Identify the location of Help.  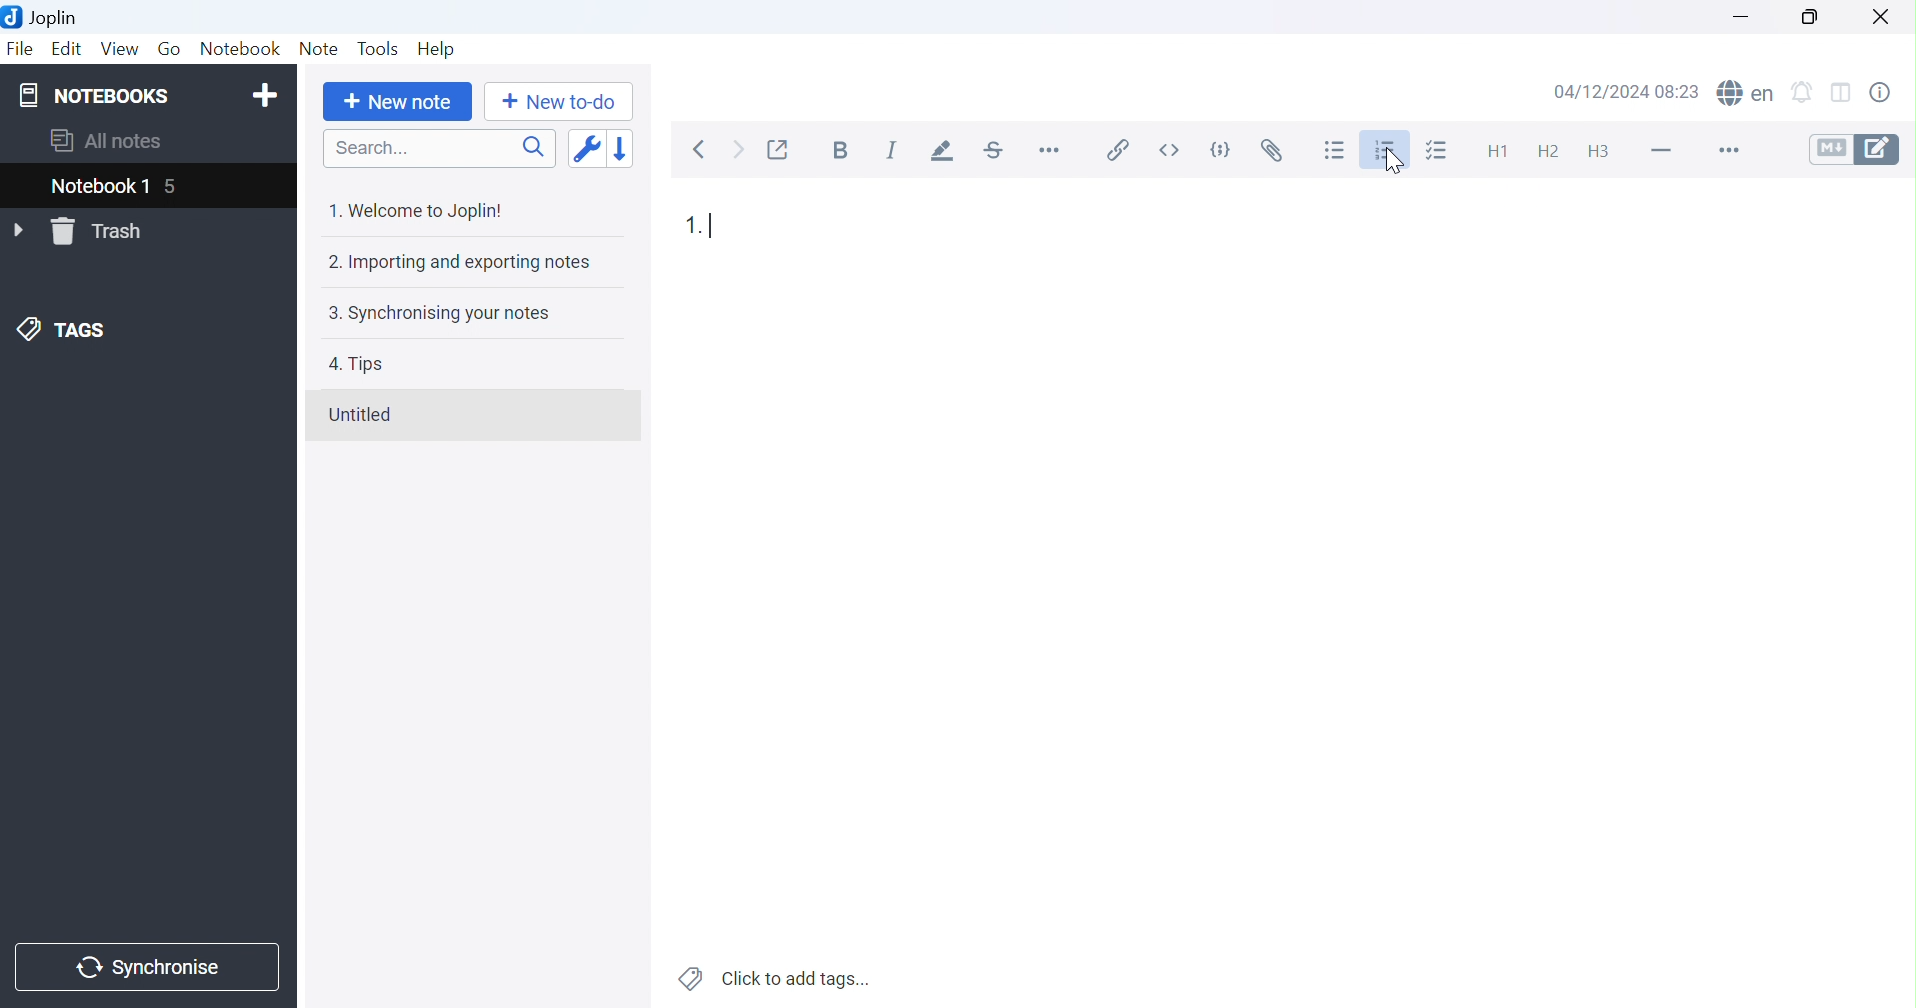
(434, 47).